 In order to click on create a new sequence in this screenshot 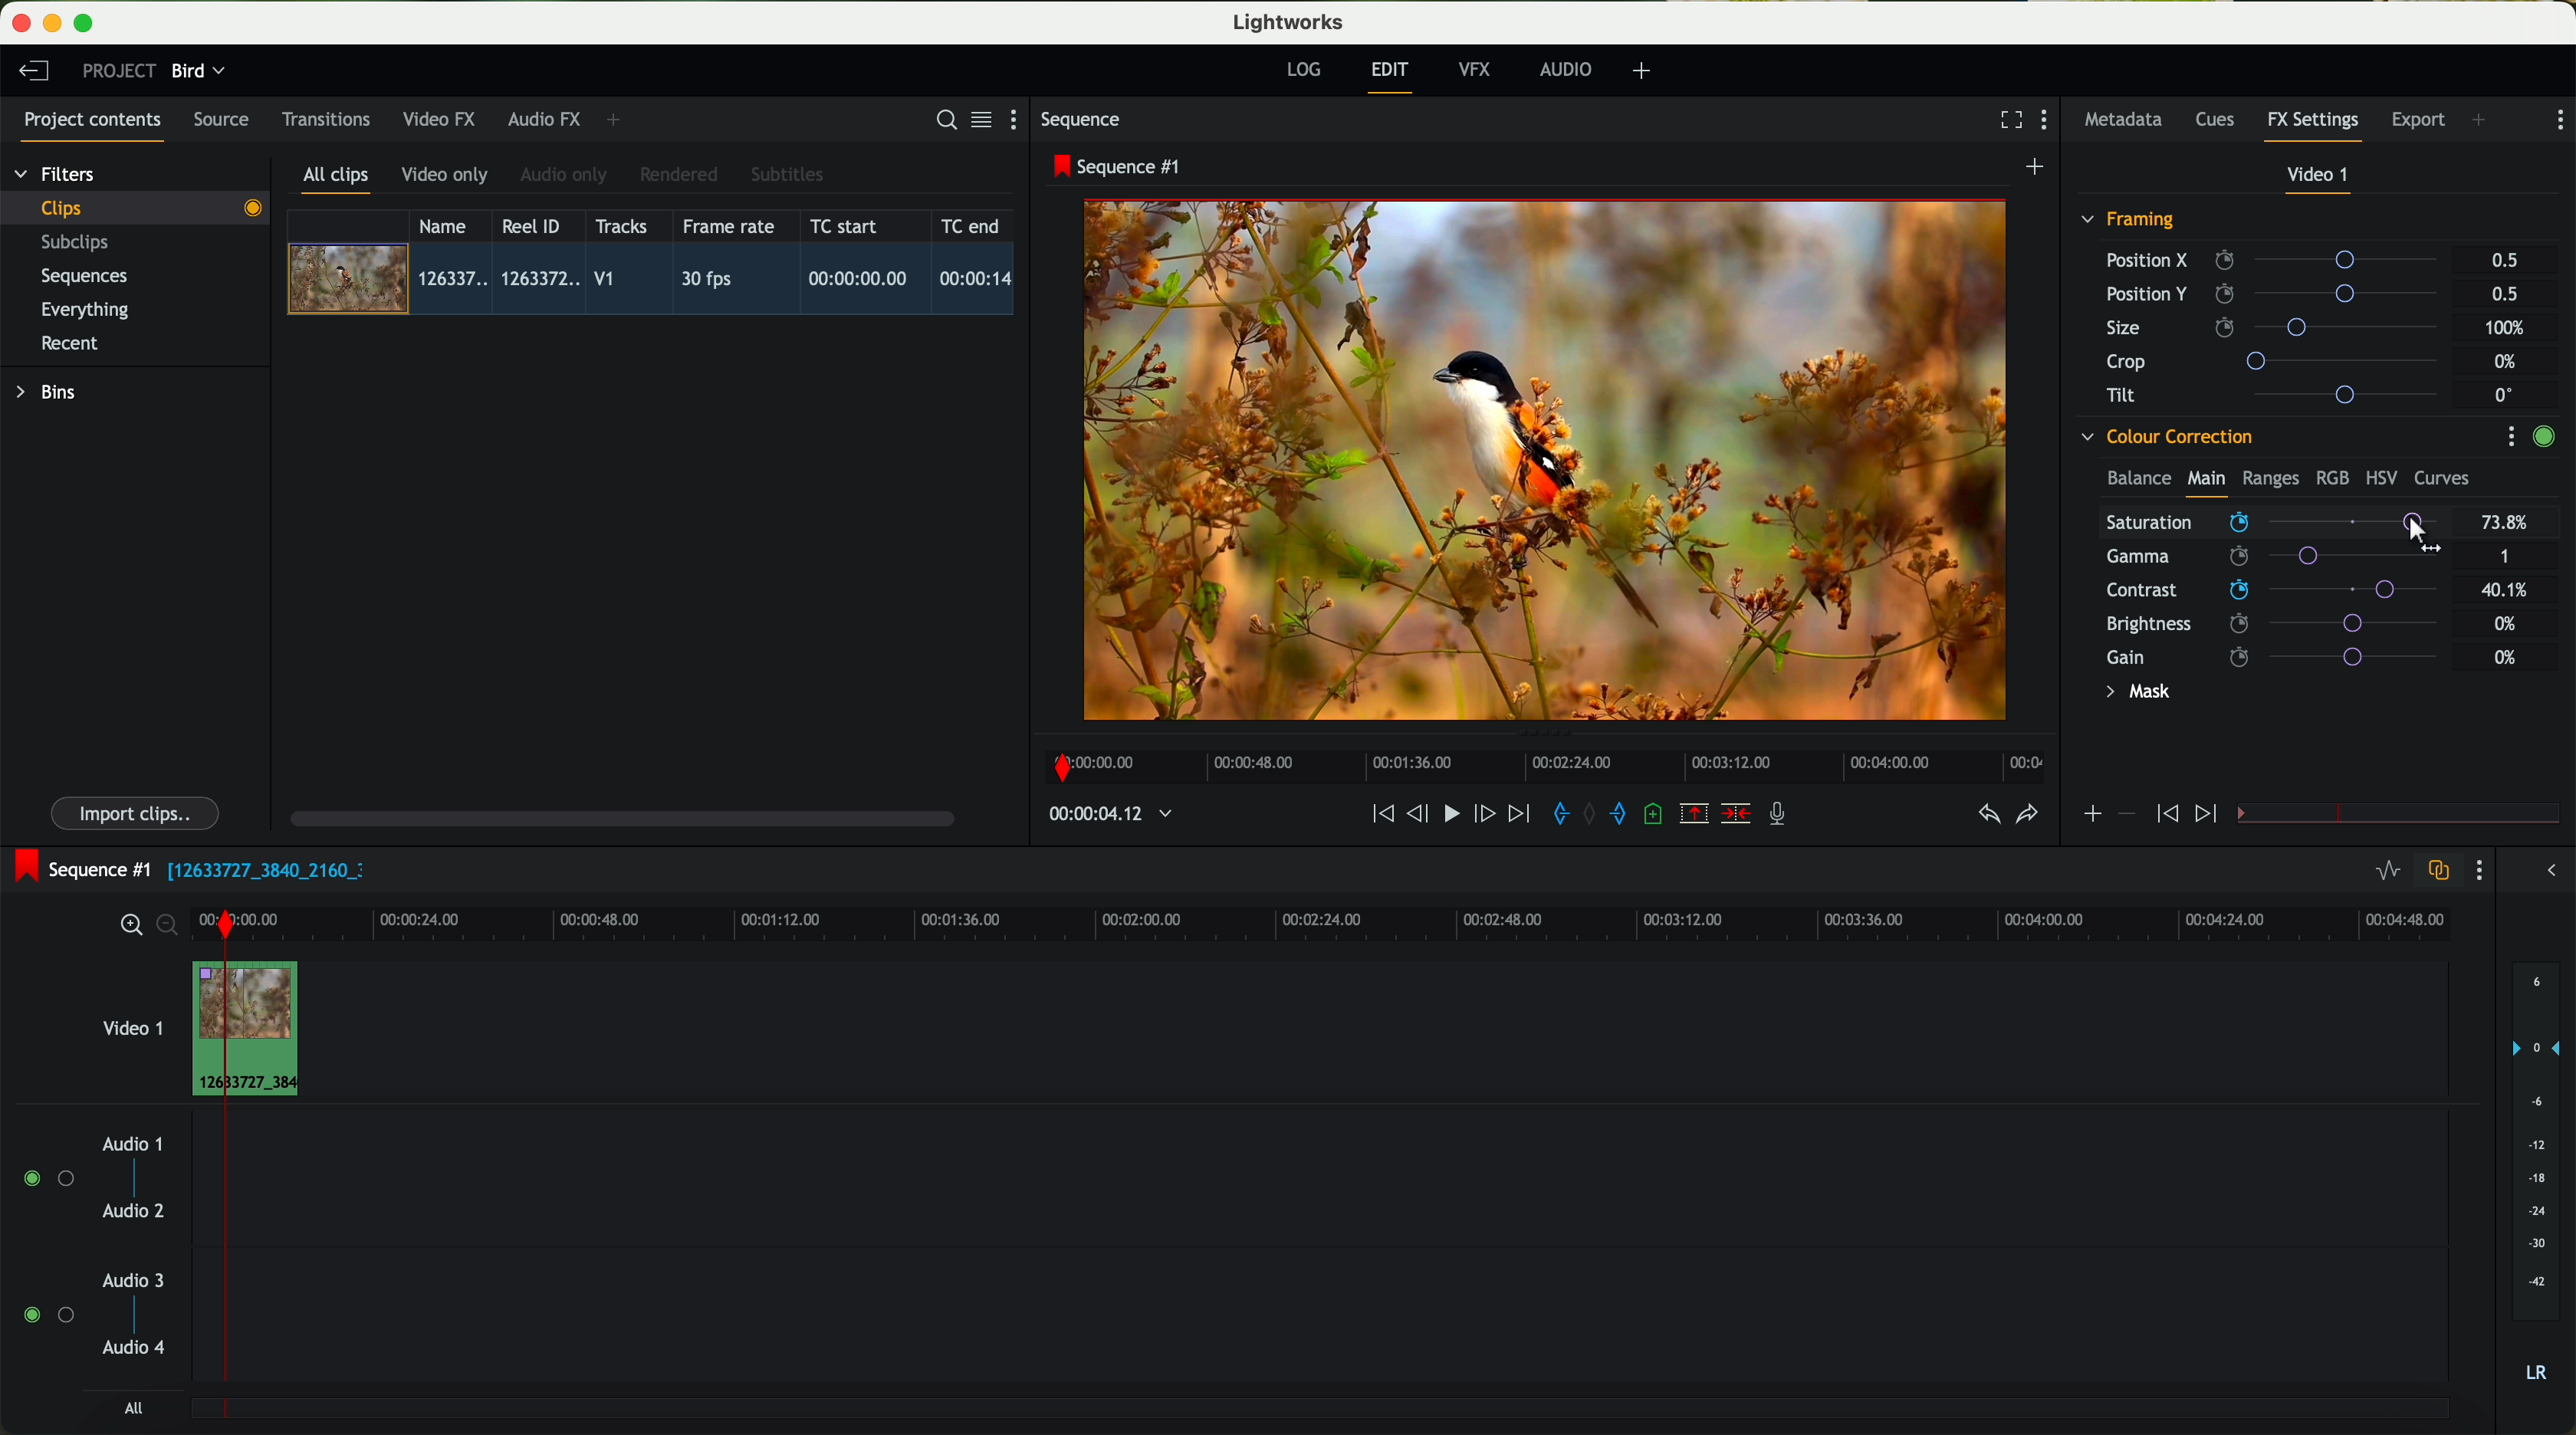, I will do `click(2038, 168)`.